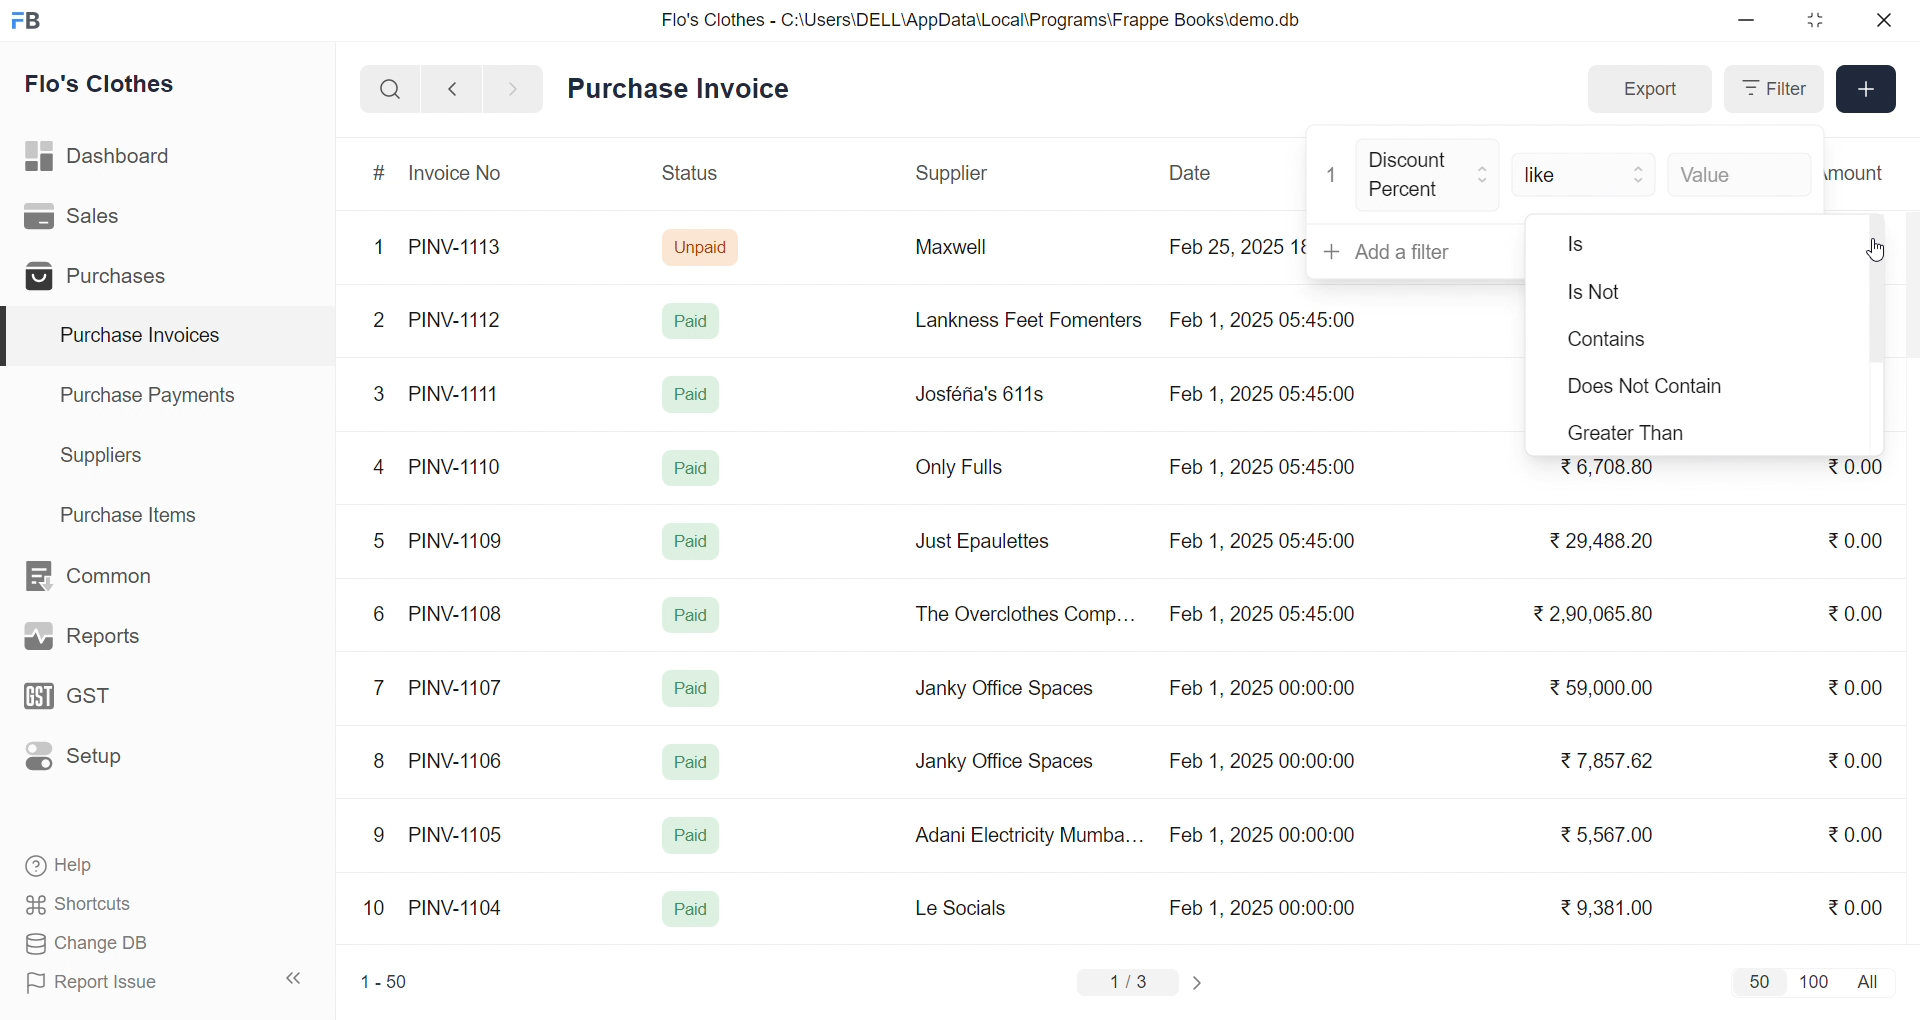 Image resolution: width=1920 pixels, height=1020 pixels. What do you see at coordinates (136, 512) in the screenshot?
I see `Purchase Items` at bounding box center [136, 512].